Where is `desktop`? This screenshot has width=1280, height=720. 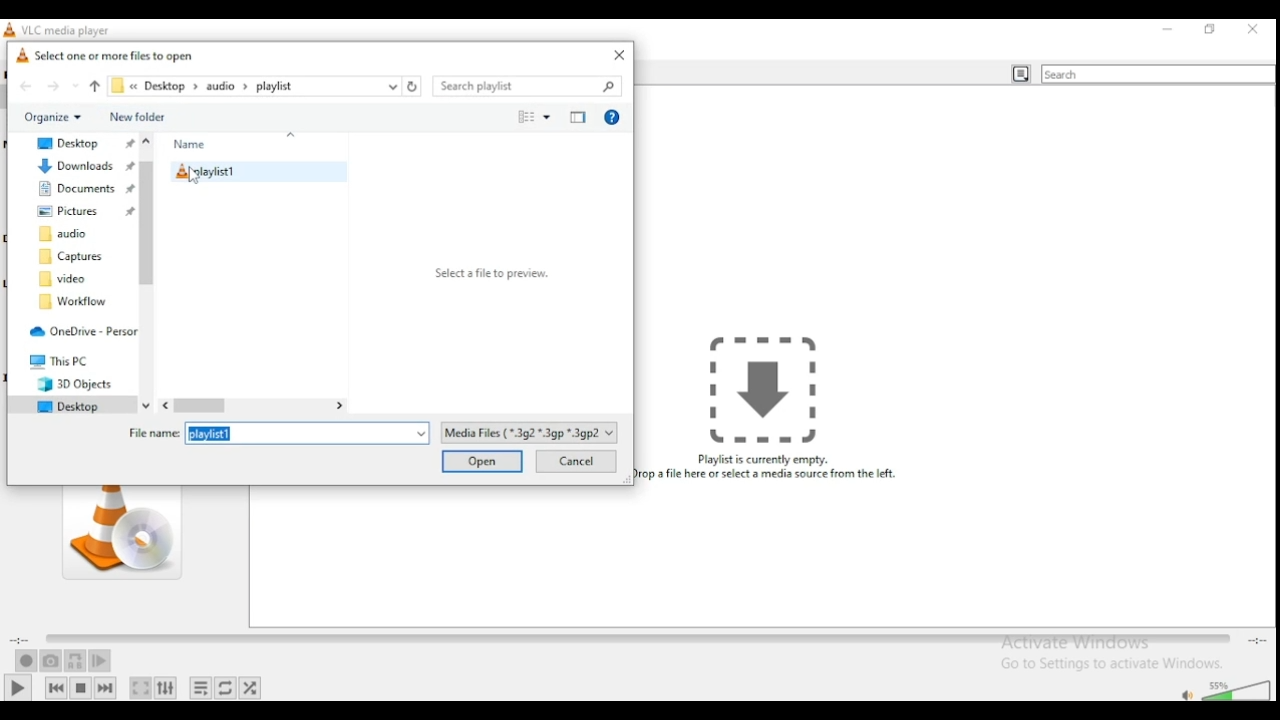 desktop is located at coordinates (79, 143).